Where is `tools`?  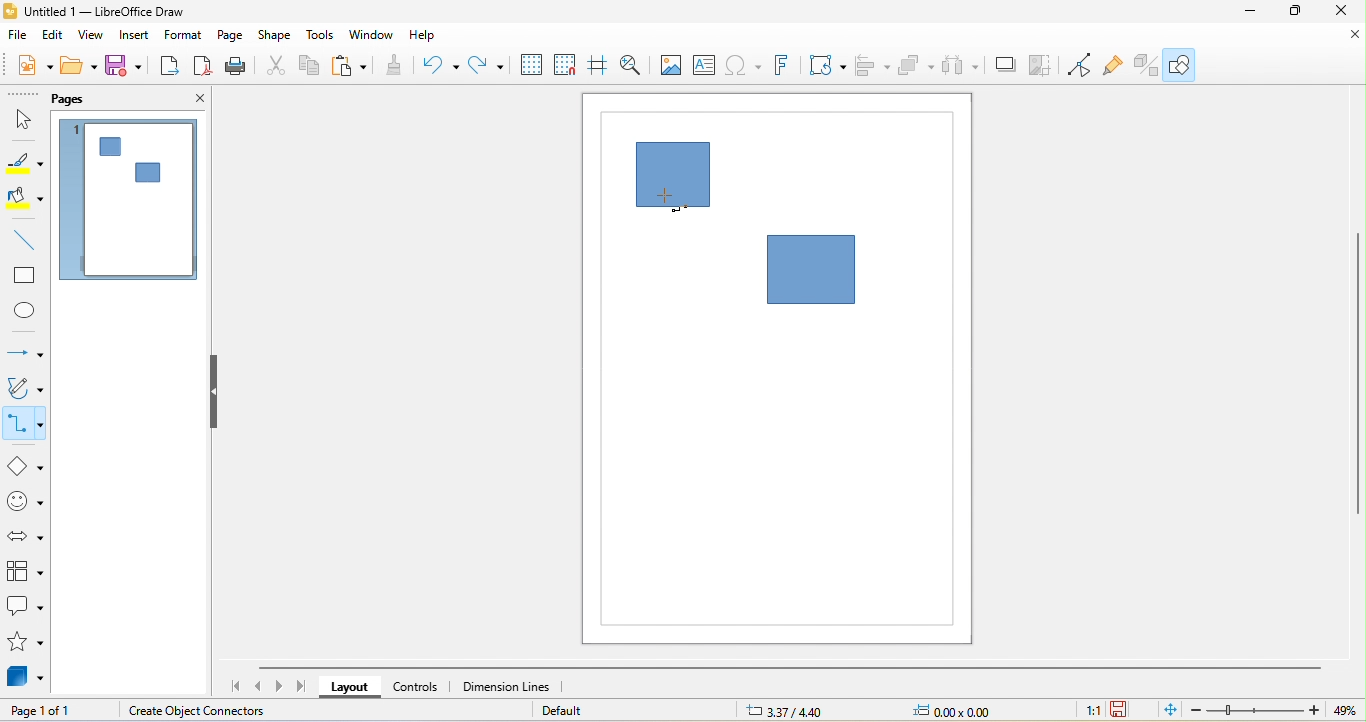 tools is located at coordinates (323, 36).